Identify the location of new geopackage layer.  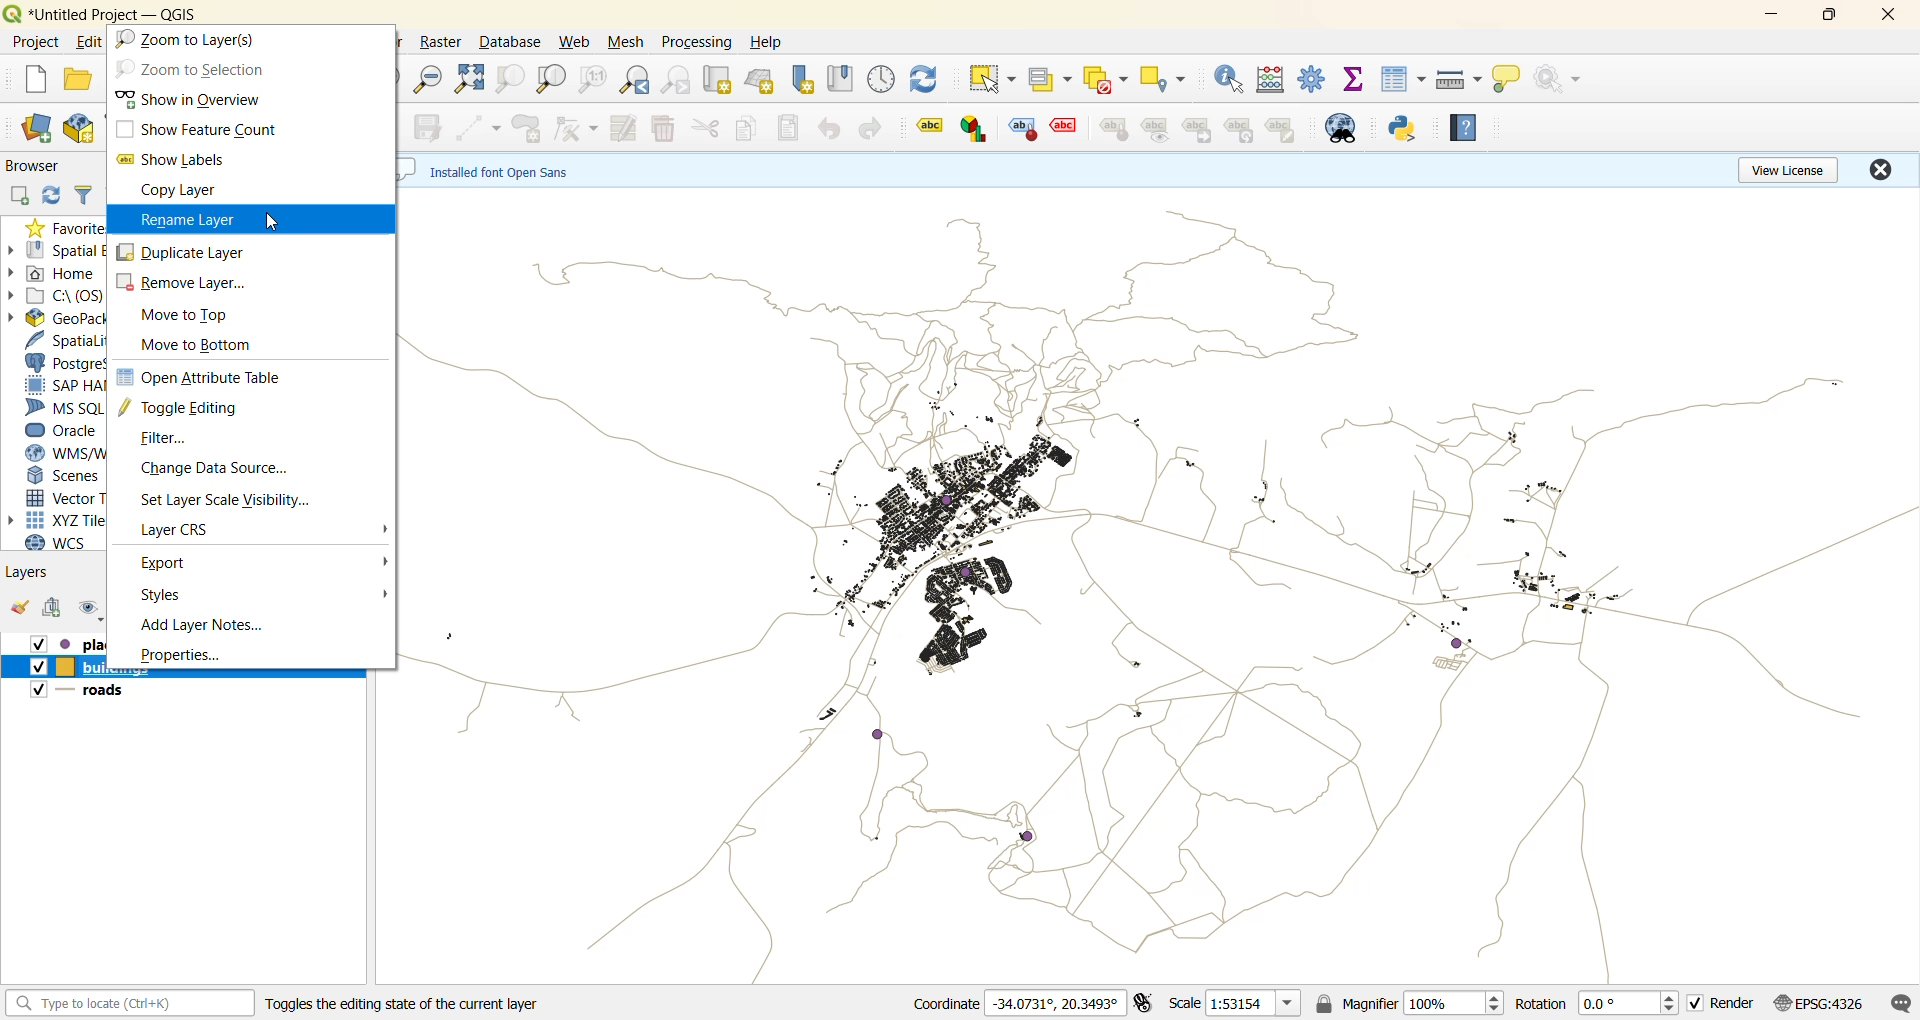
(81, 130).